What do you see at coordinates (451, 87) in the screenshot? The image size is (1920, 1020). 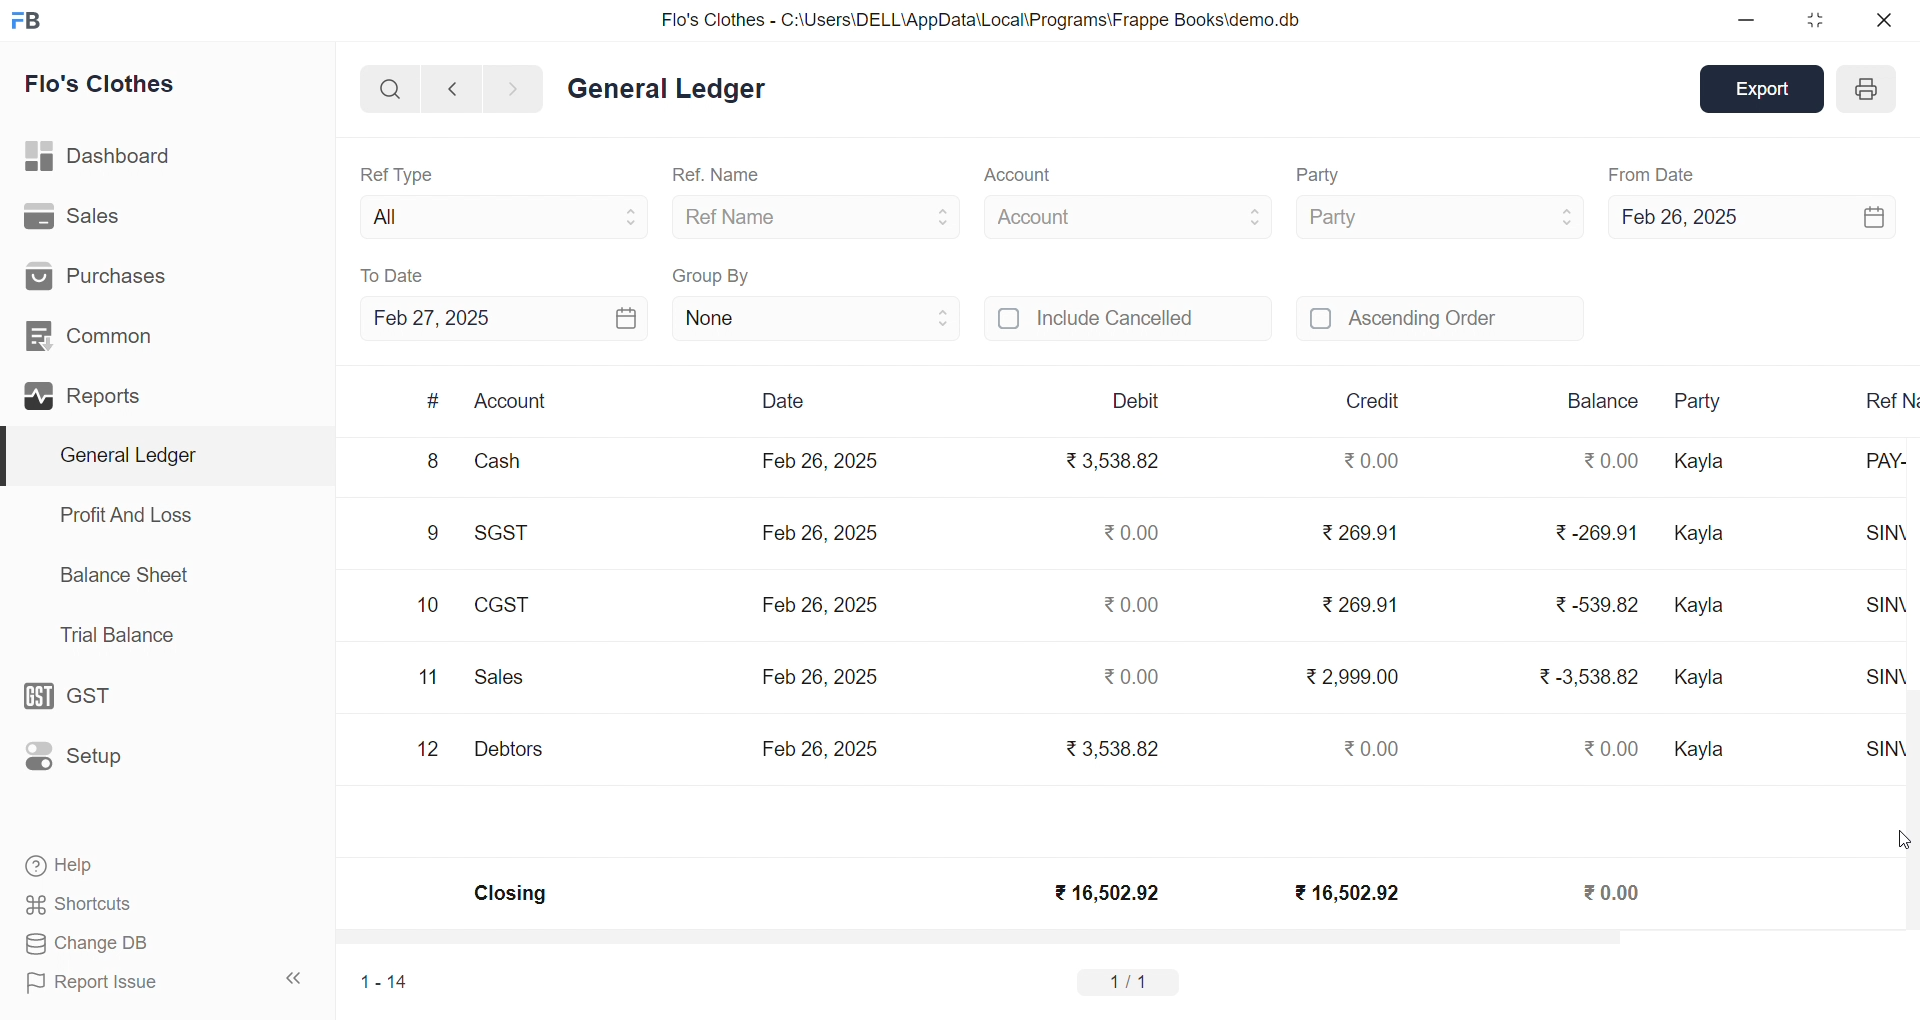 I see `NAVIGATE BACKWARD` at bounding box center [451, 87].